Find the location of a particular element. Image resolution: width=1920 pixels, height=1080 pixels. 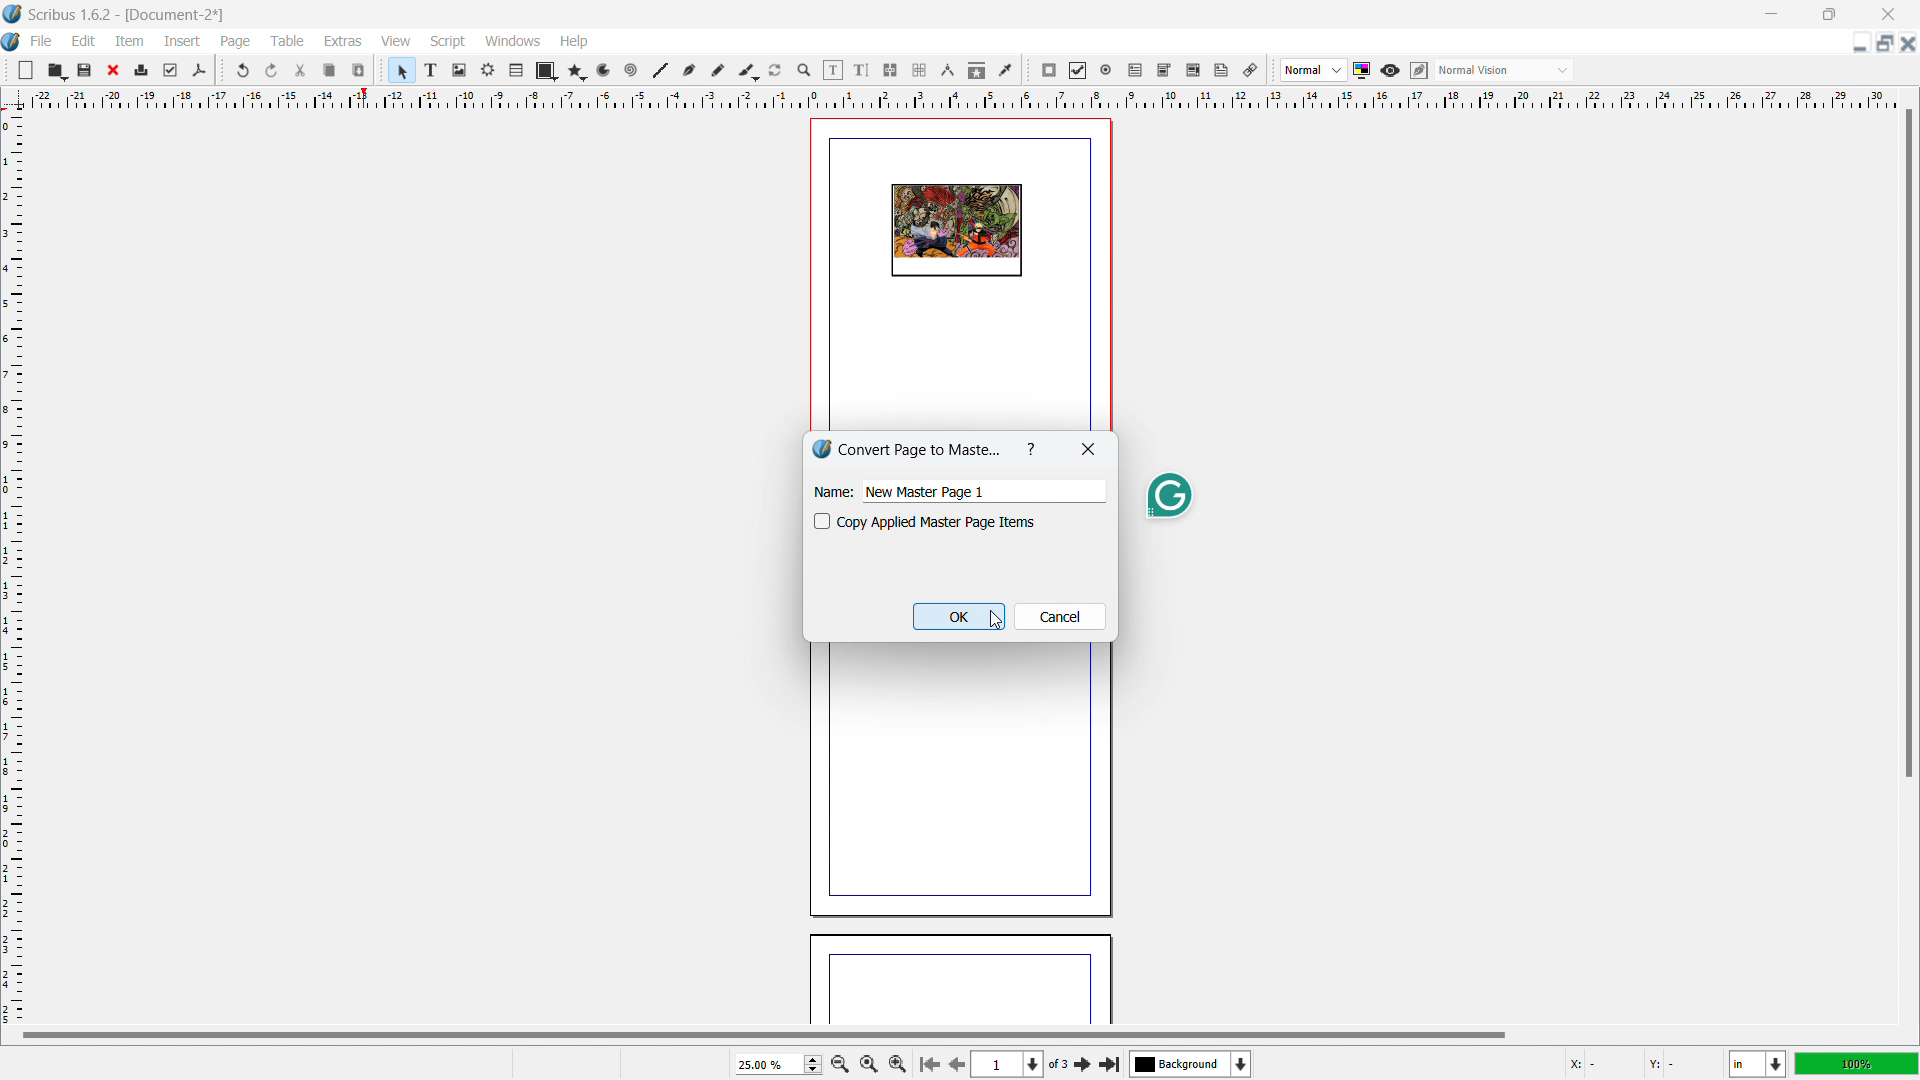

select item is located at coordinates (402, 71).